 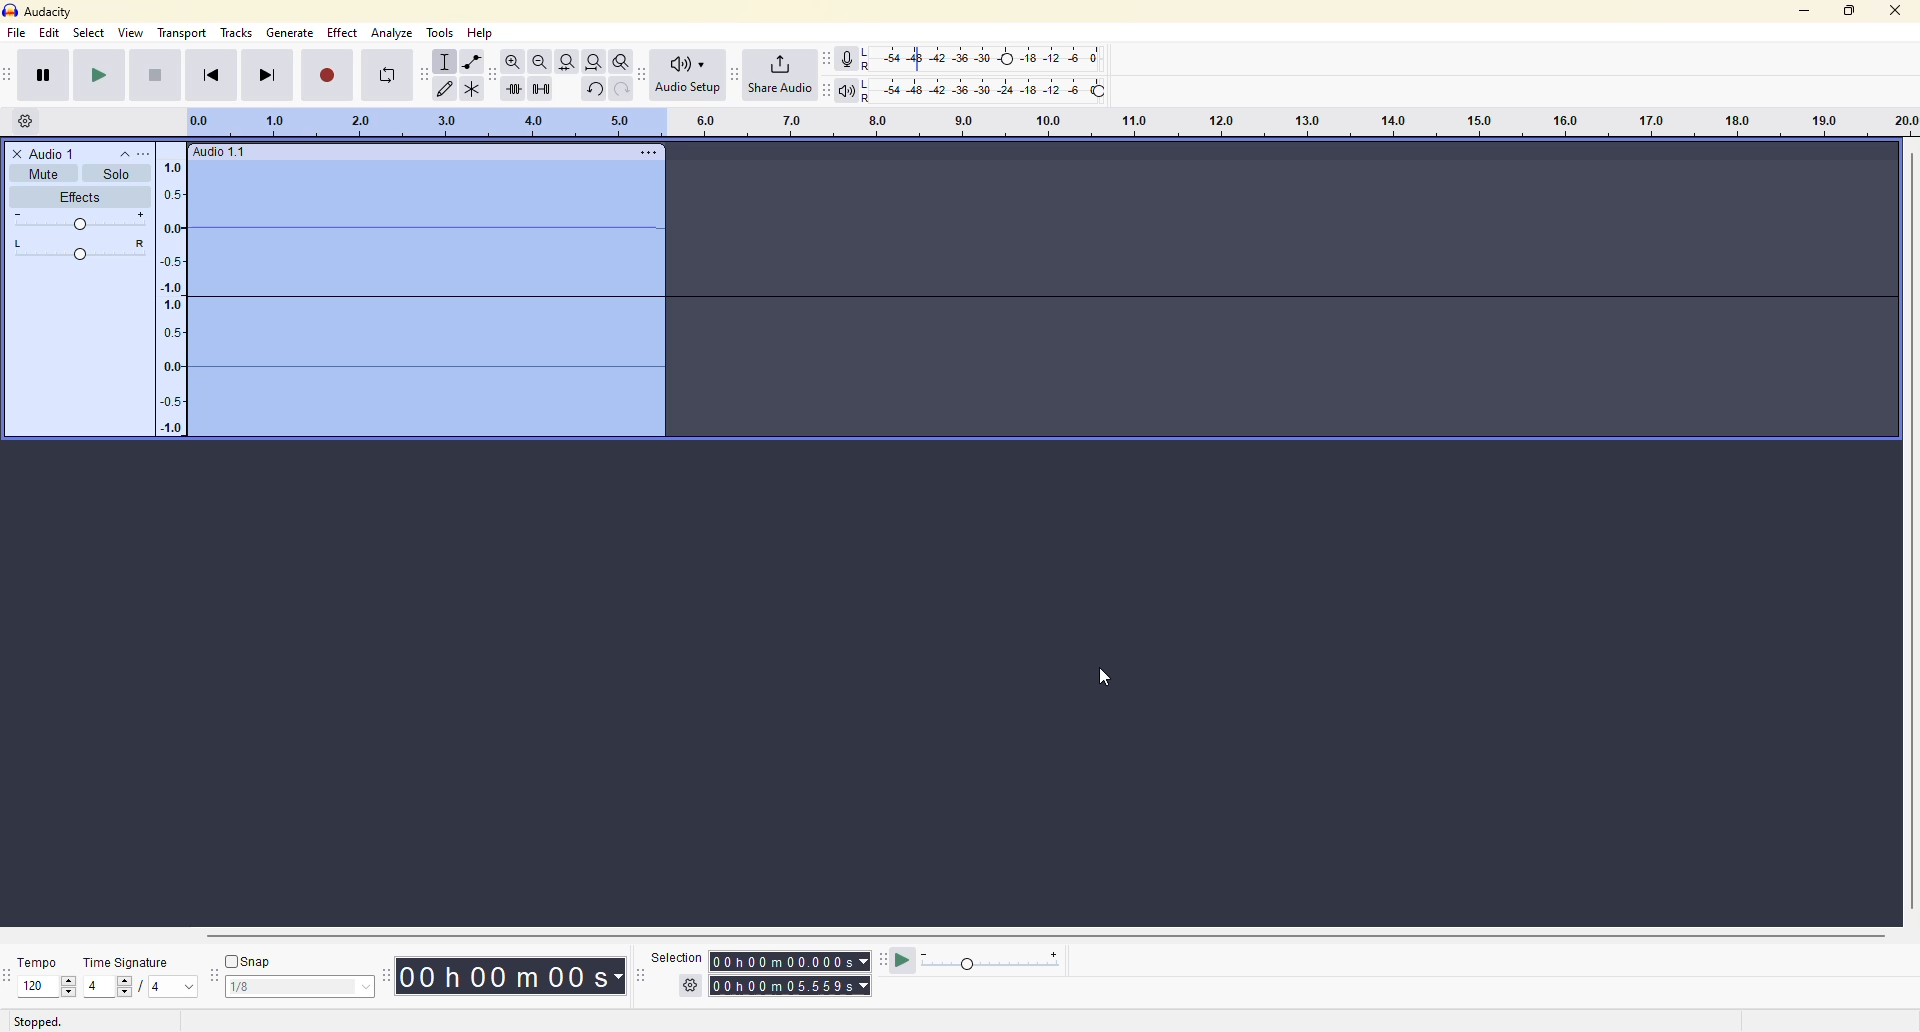 I want to click on zoom toggle, so click(x=622, y=61).